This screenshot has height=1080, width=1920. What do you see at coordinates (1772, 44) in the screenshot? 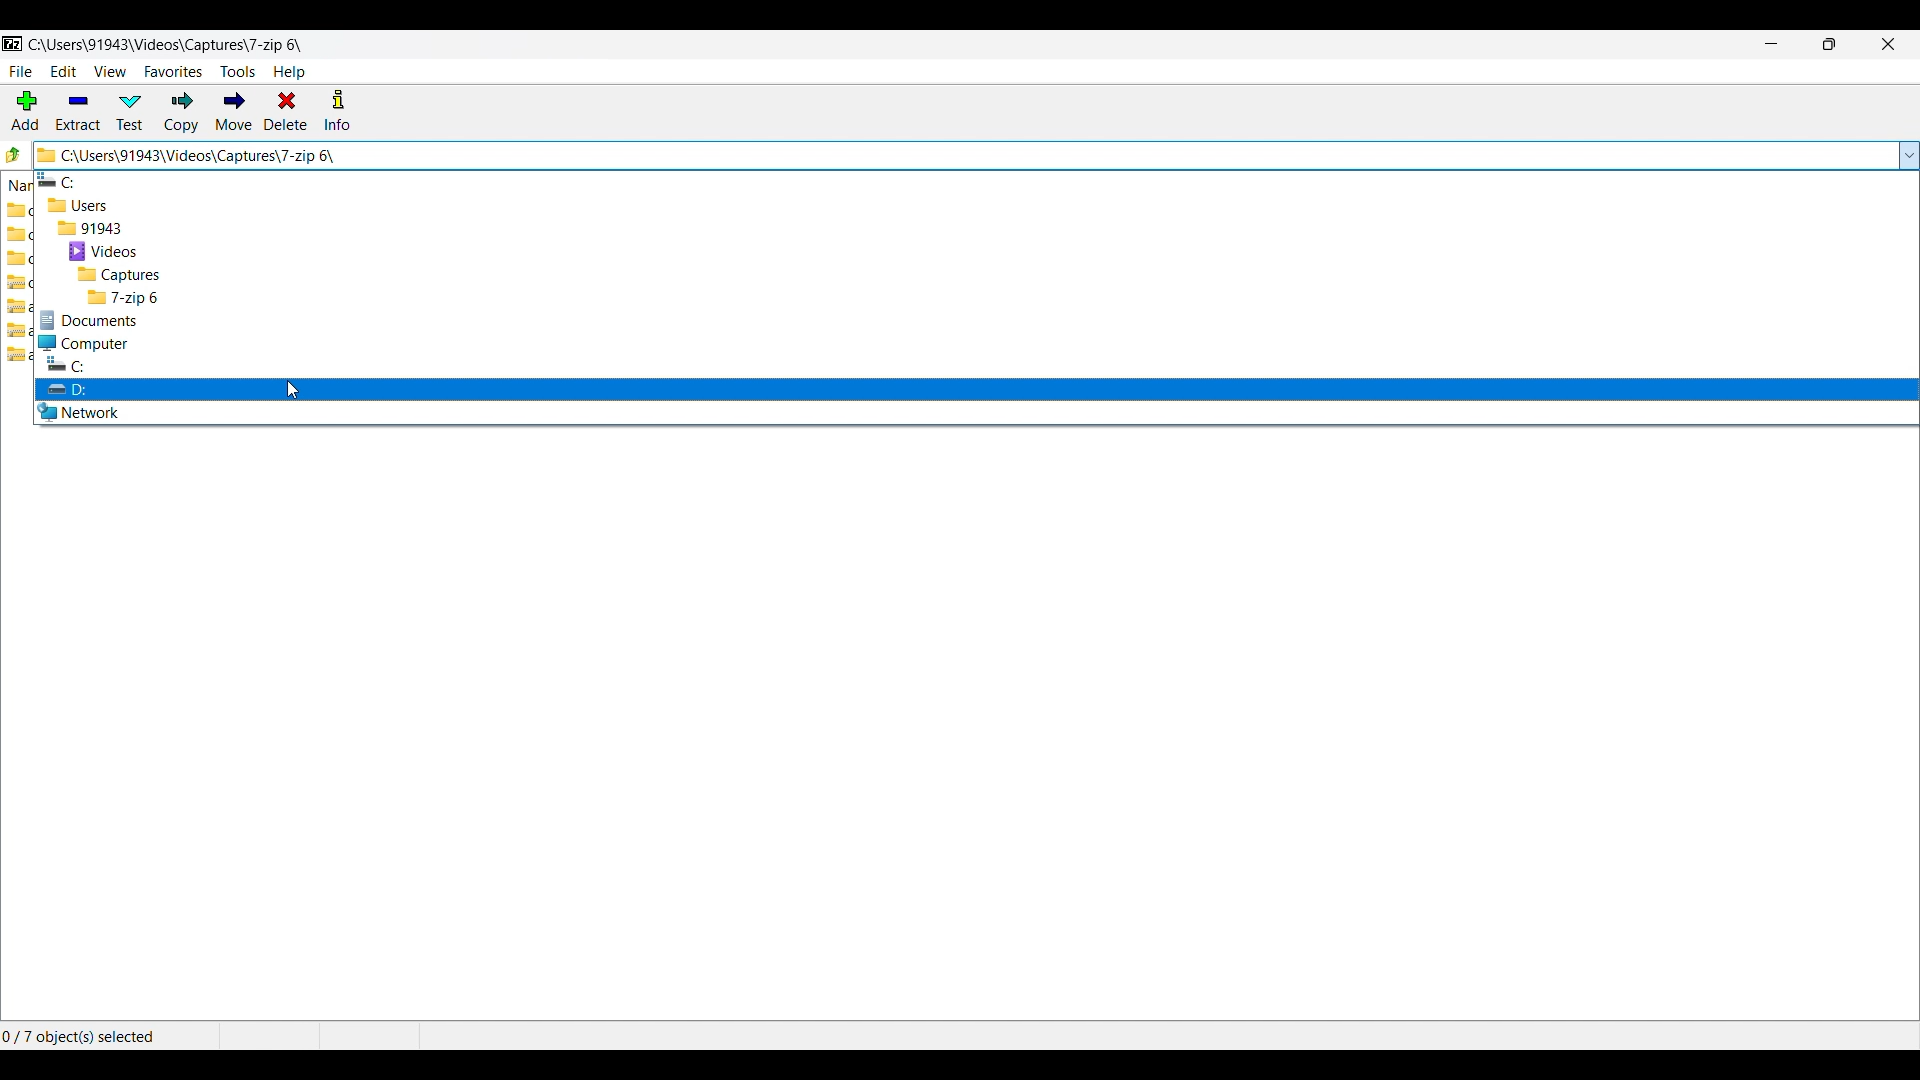
I see `Minimize` at bounding box center [1772, 44].